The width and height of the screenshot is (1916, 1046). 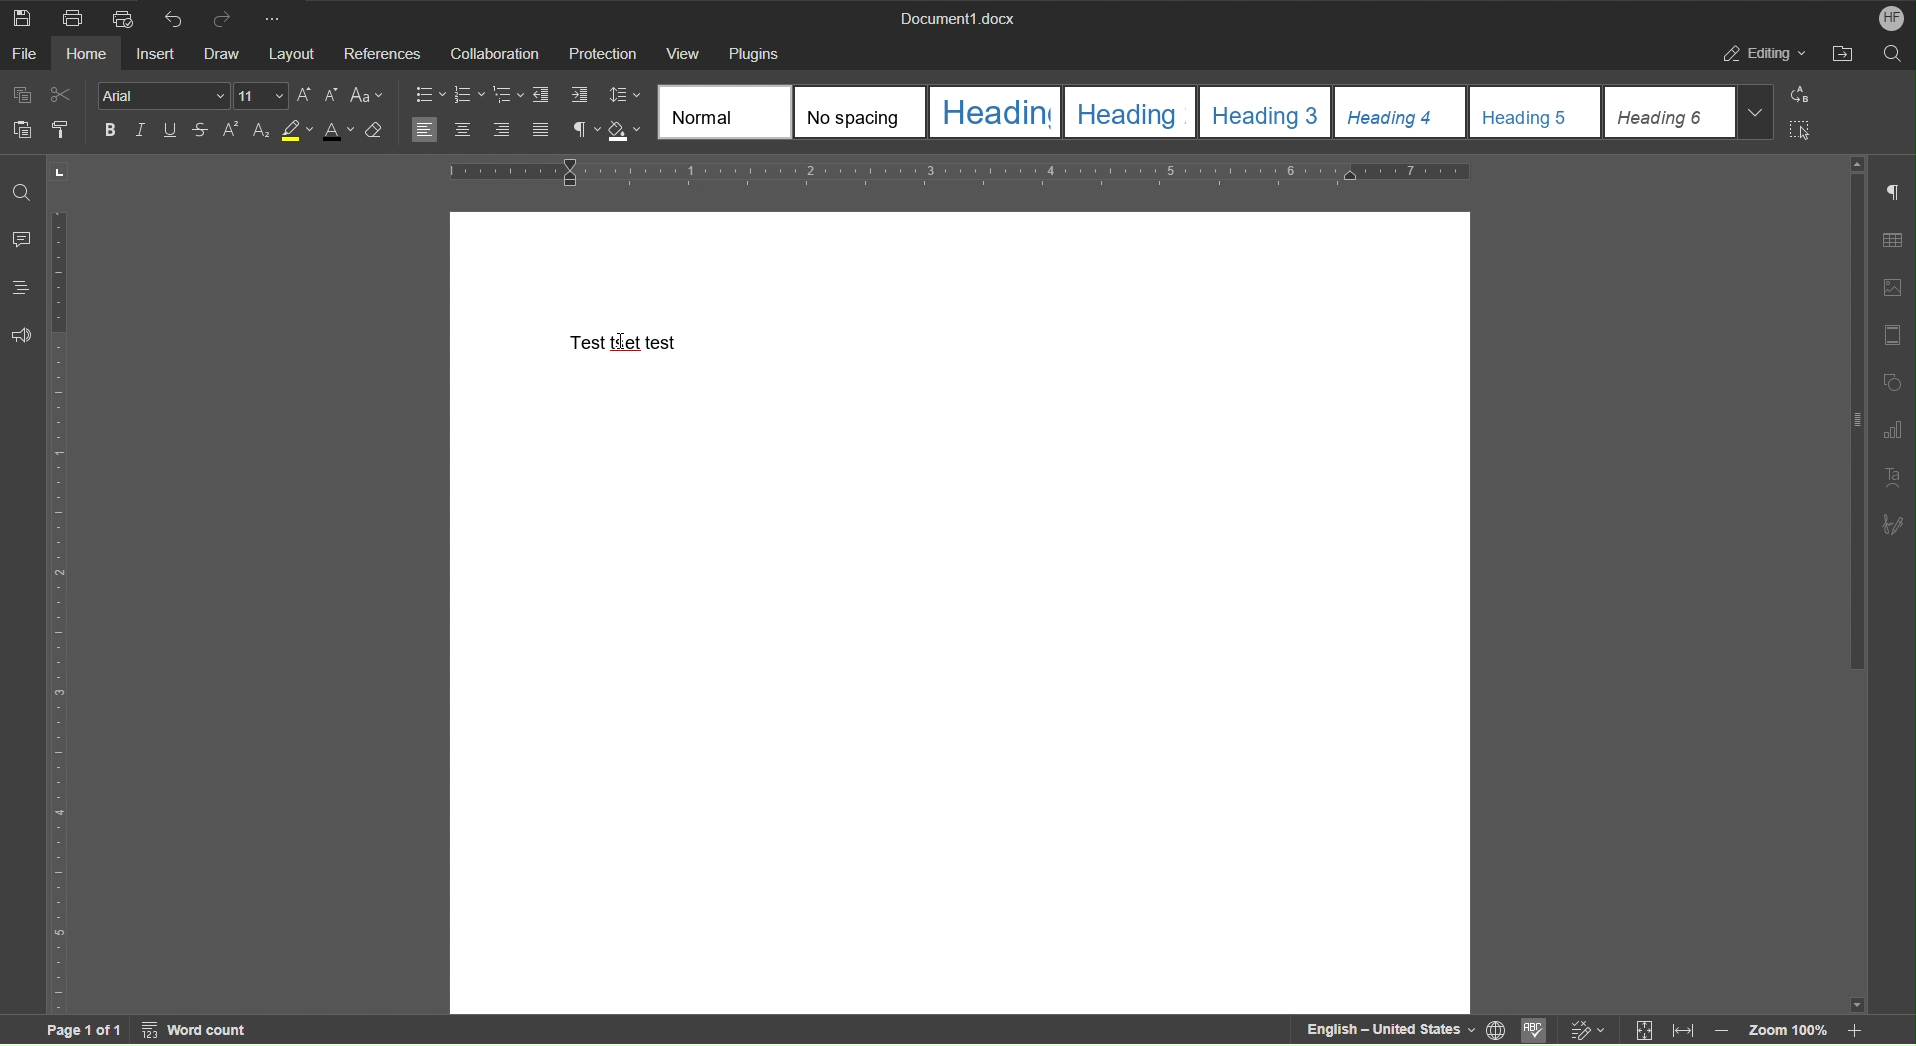 What do you see at coordinates (383, 53) in the screenshot?
I see `Reference` at bounding box center [383, 53].